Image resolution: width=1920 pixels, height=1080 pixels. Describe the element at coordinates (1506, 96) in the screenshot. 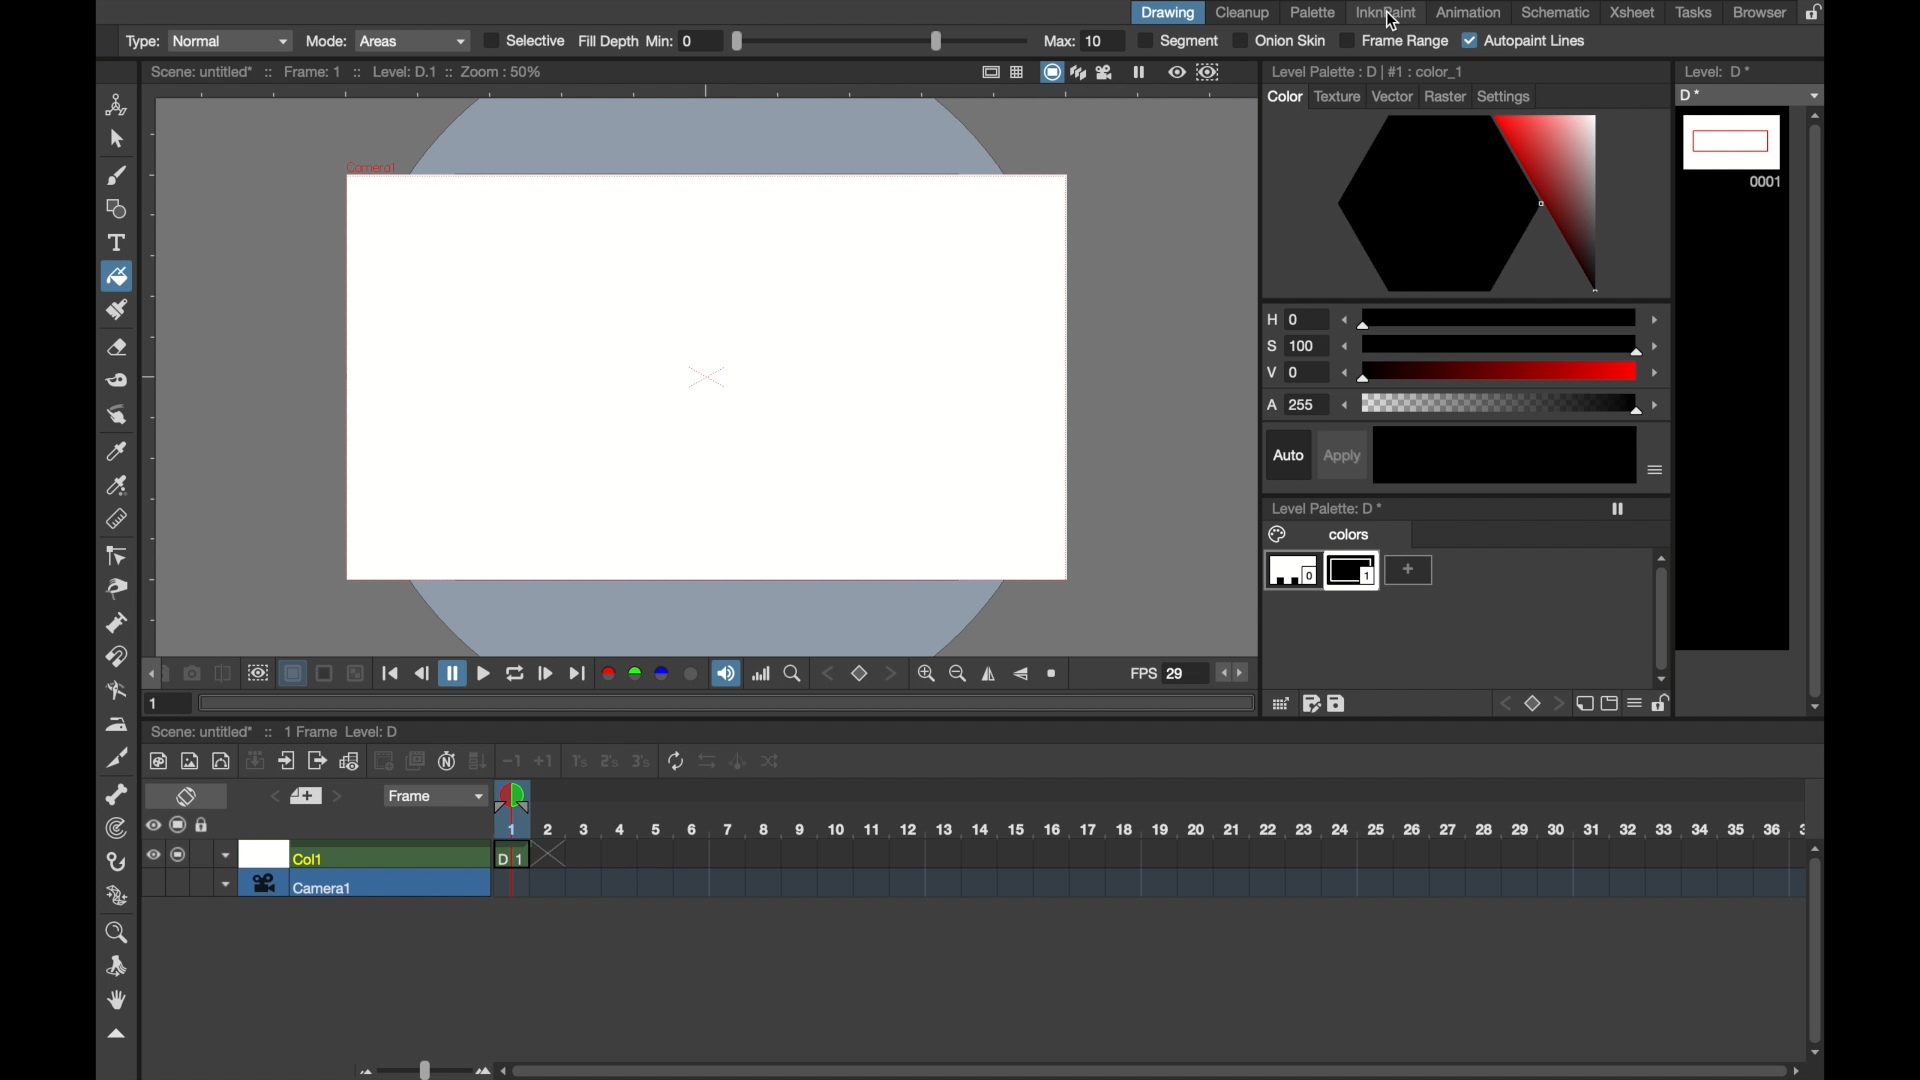

I see `settings` at that location.